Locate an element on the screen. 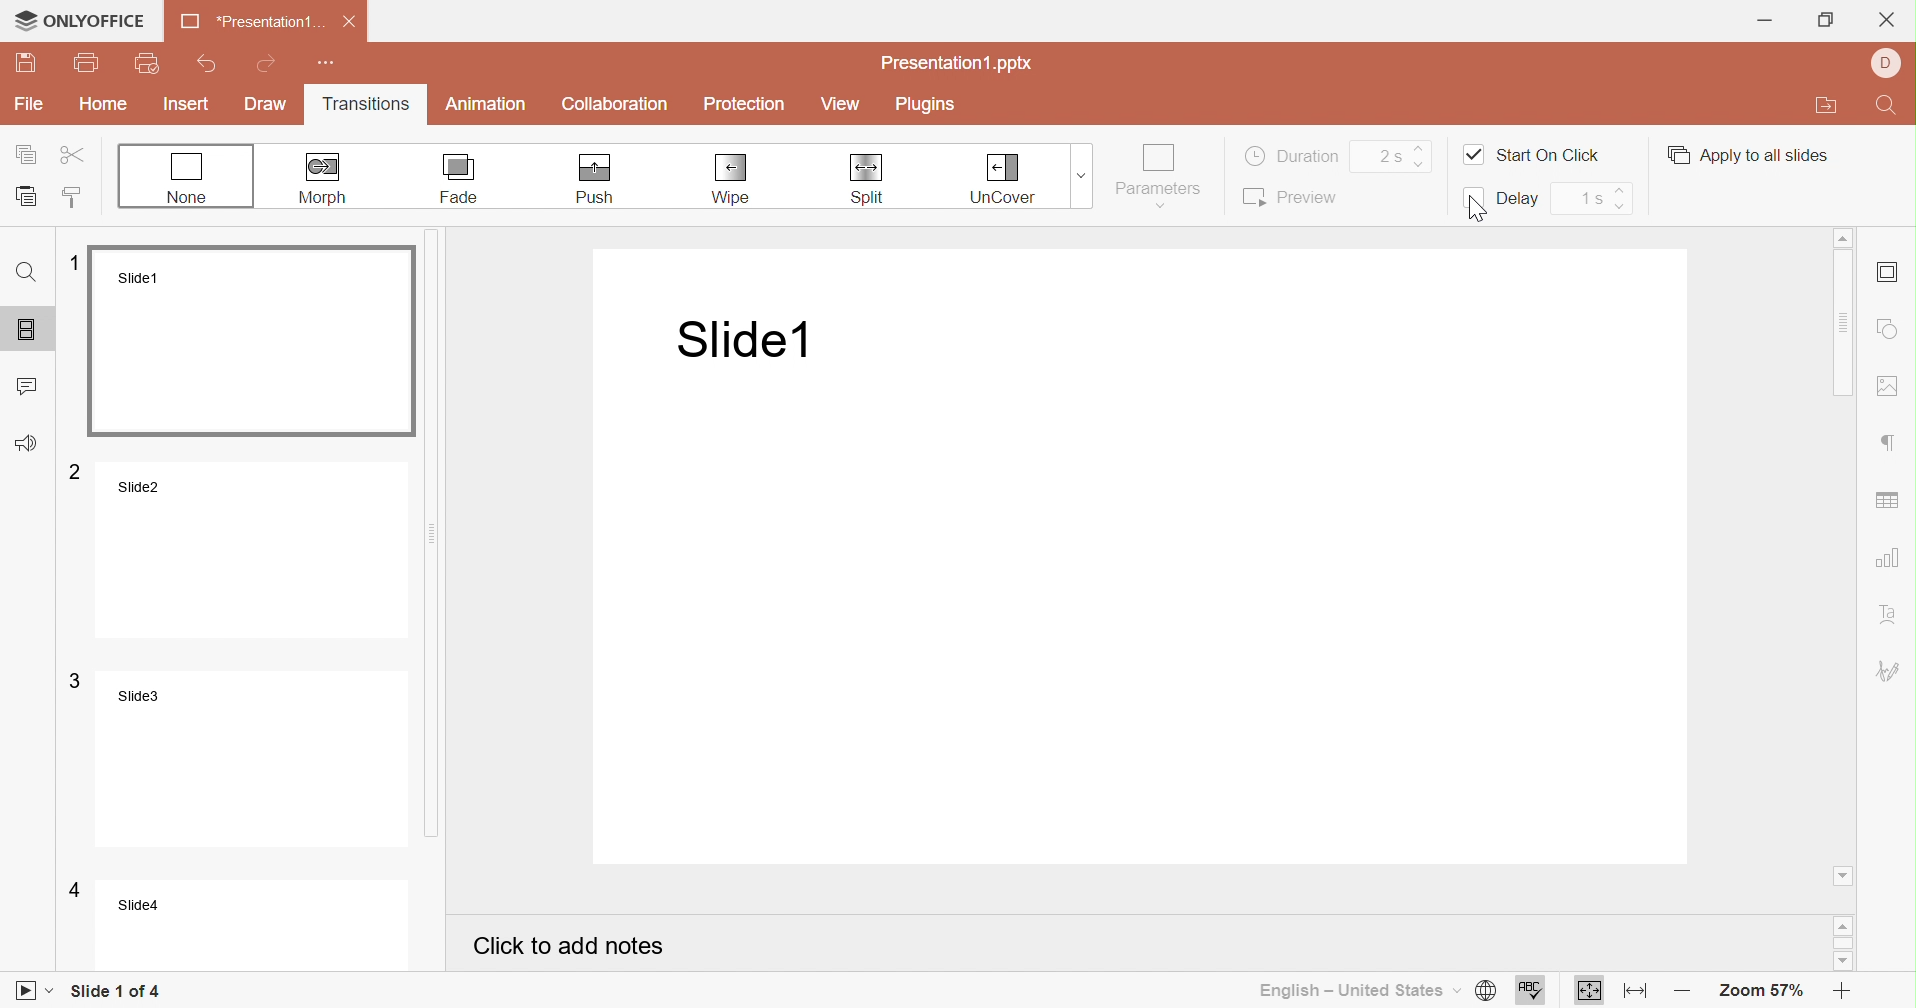  Print file is located at coordinates (86, 63).